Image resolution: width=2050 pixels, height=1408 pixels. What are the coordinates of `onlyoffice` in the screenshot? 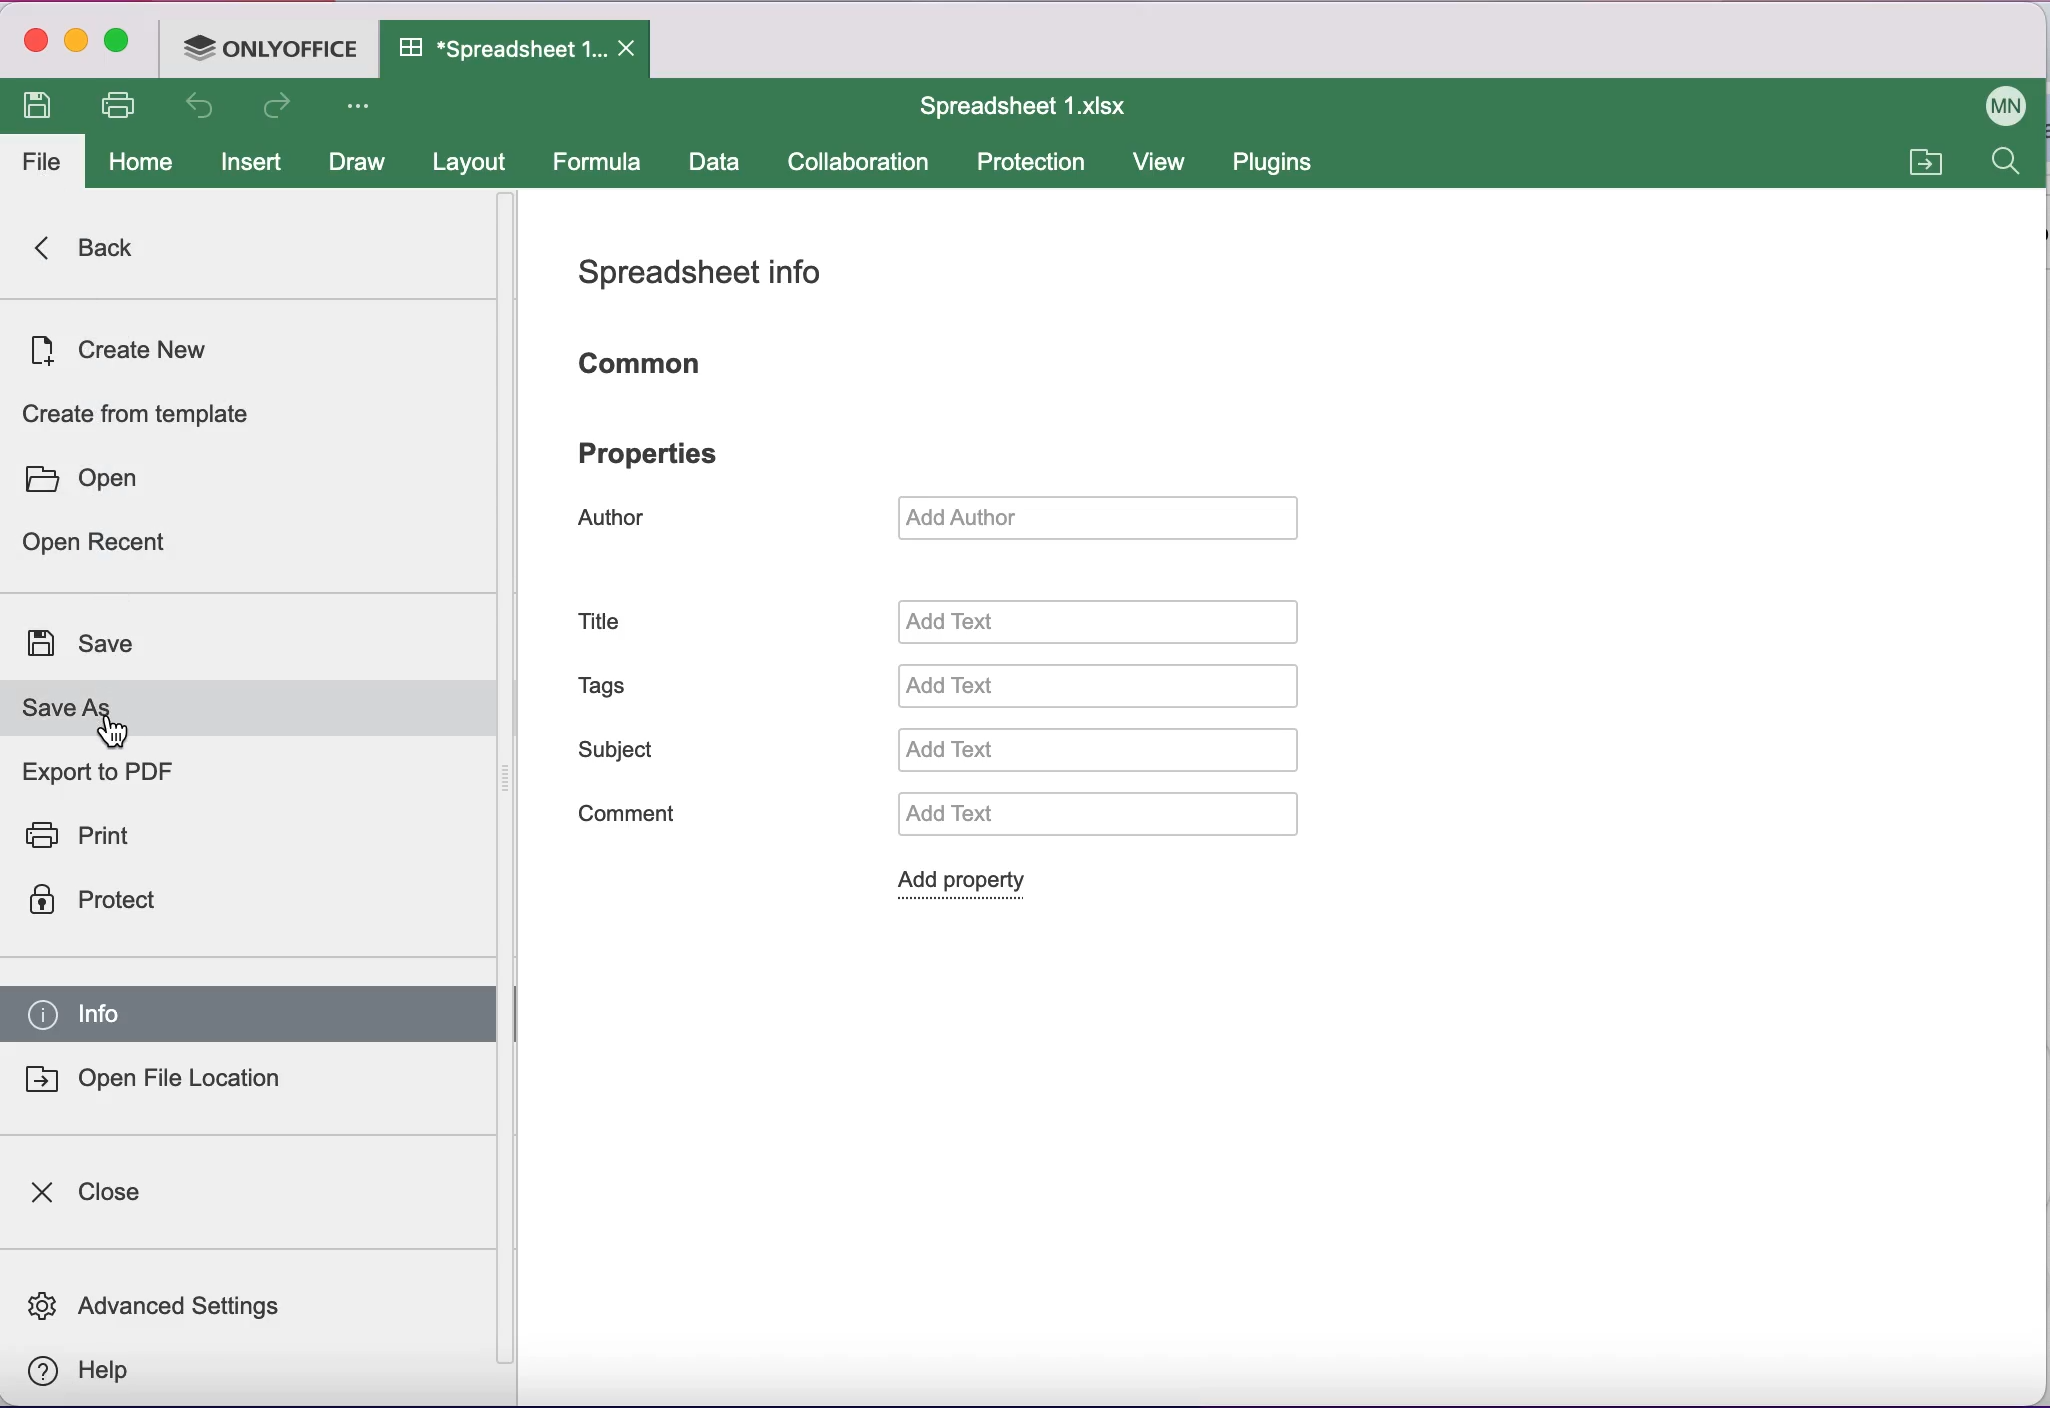 It's located at (266, 51).